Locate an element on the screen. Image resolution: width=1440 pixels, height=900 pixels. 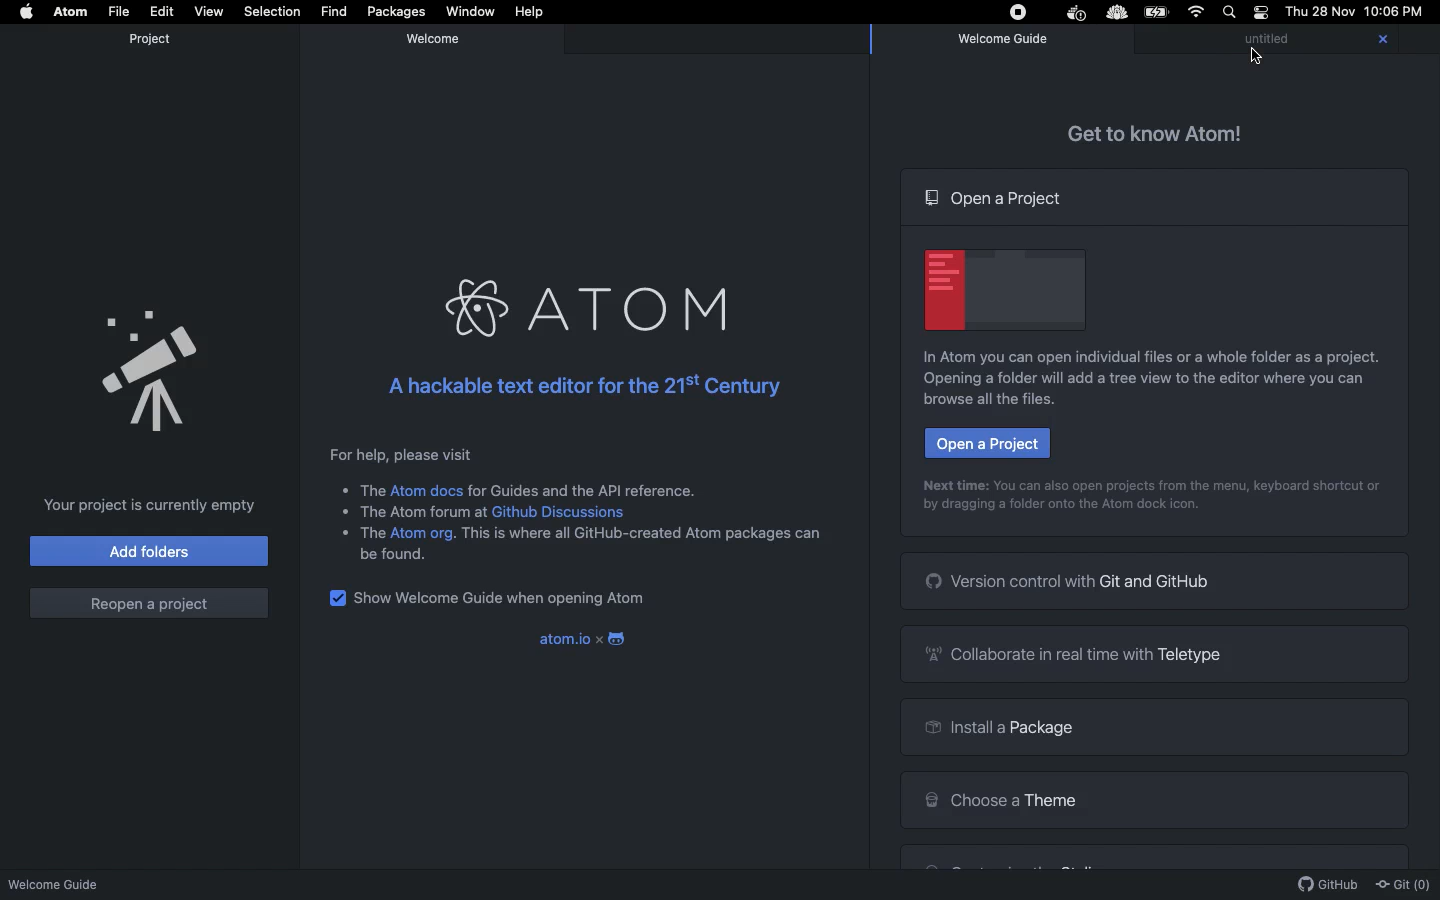
Install a package is located at coordinates (1156, 727).